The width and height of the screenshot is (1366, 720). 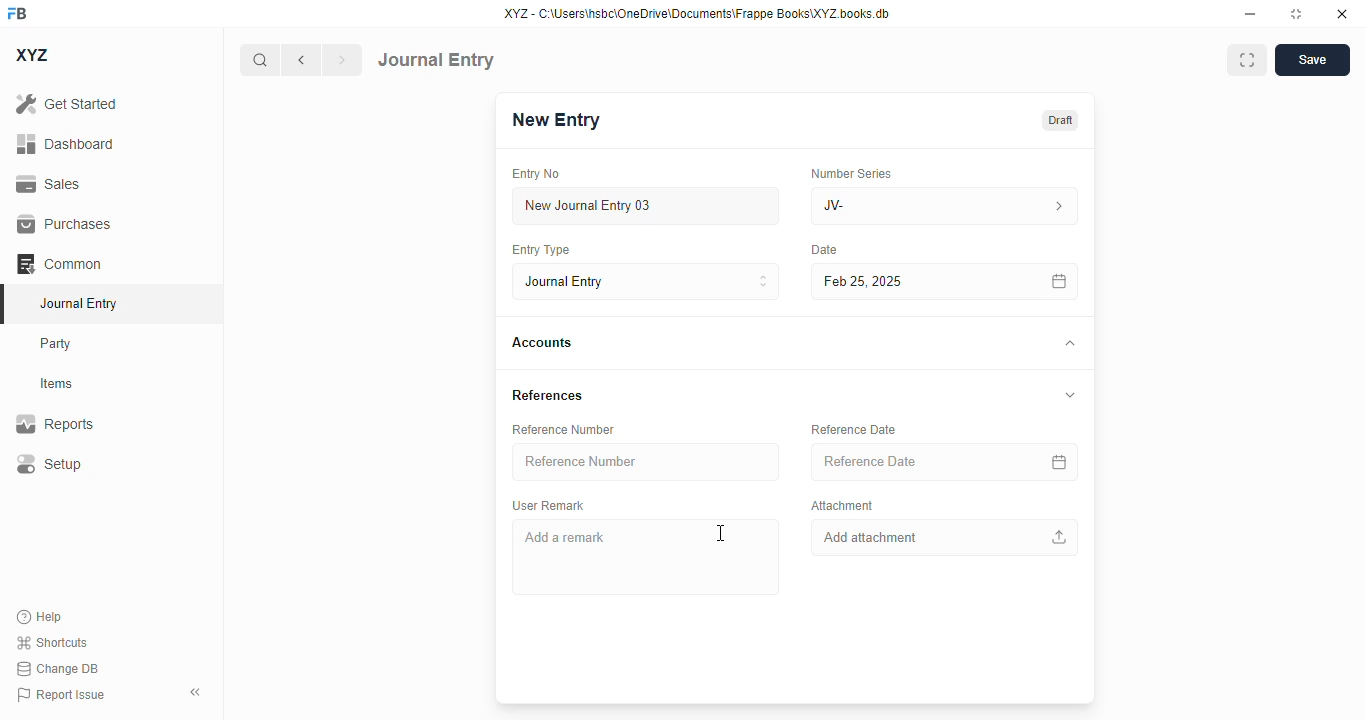 I want to click on new entry, so click(x=554, y=120).